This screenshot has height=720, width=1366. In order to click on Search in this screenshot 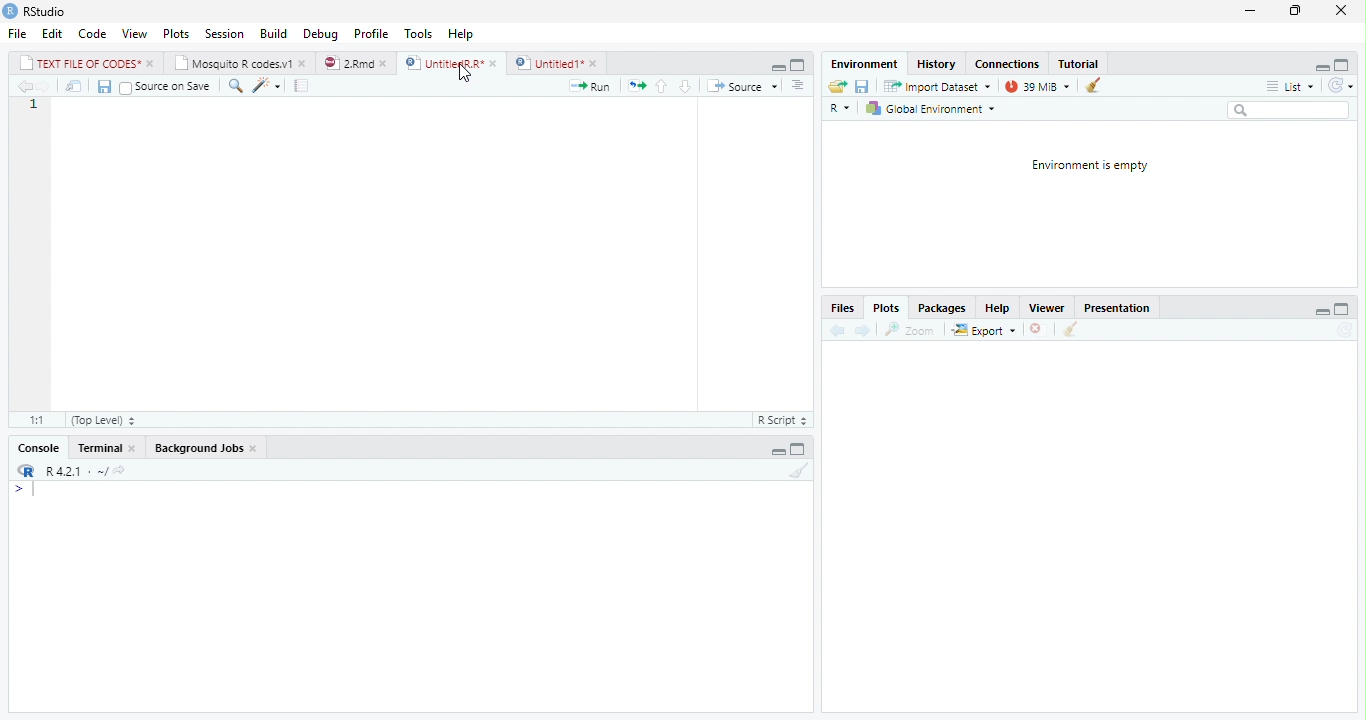, I will do `click(1288, 110)`.